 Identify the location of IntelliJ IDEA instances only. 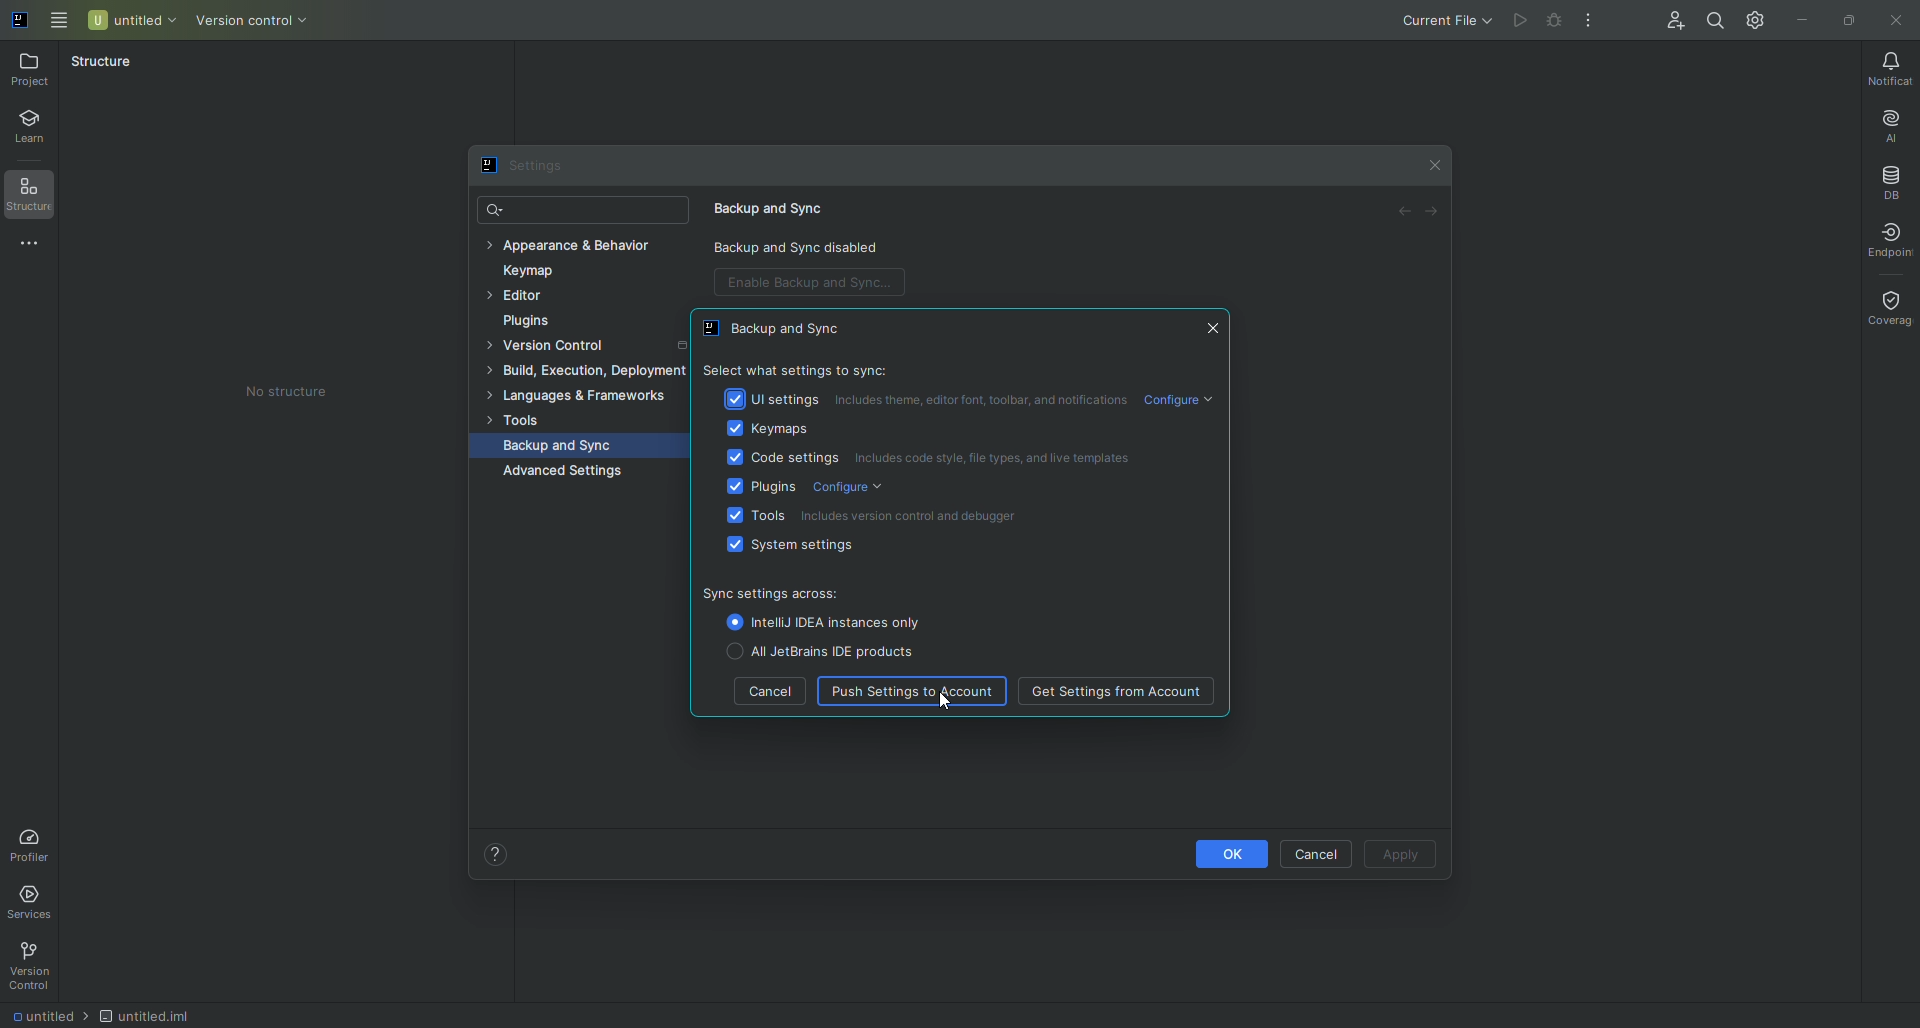
(822, 622).